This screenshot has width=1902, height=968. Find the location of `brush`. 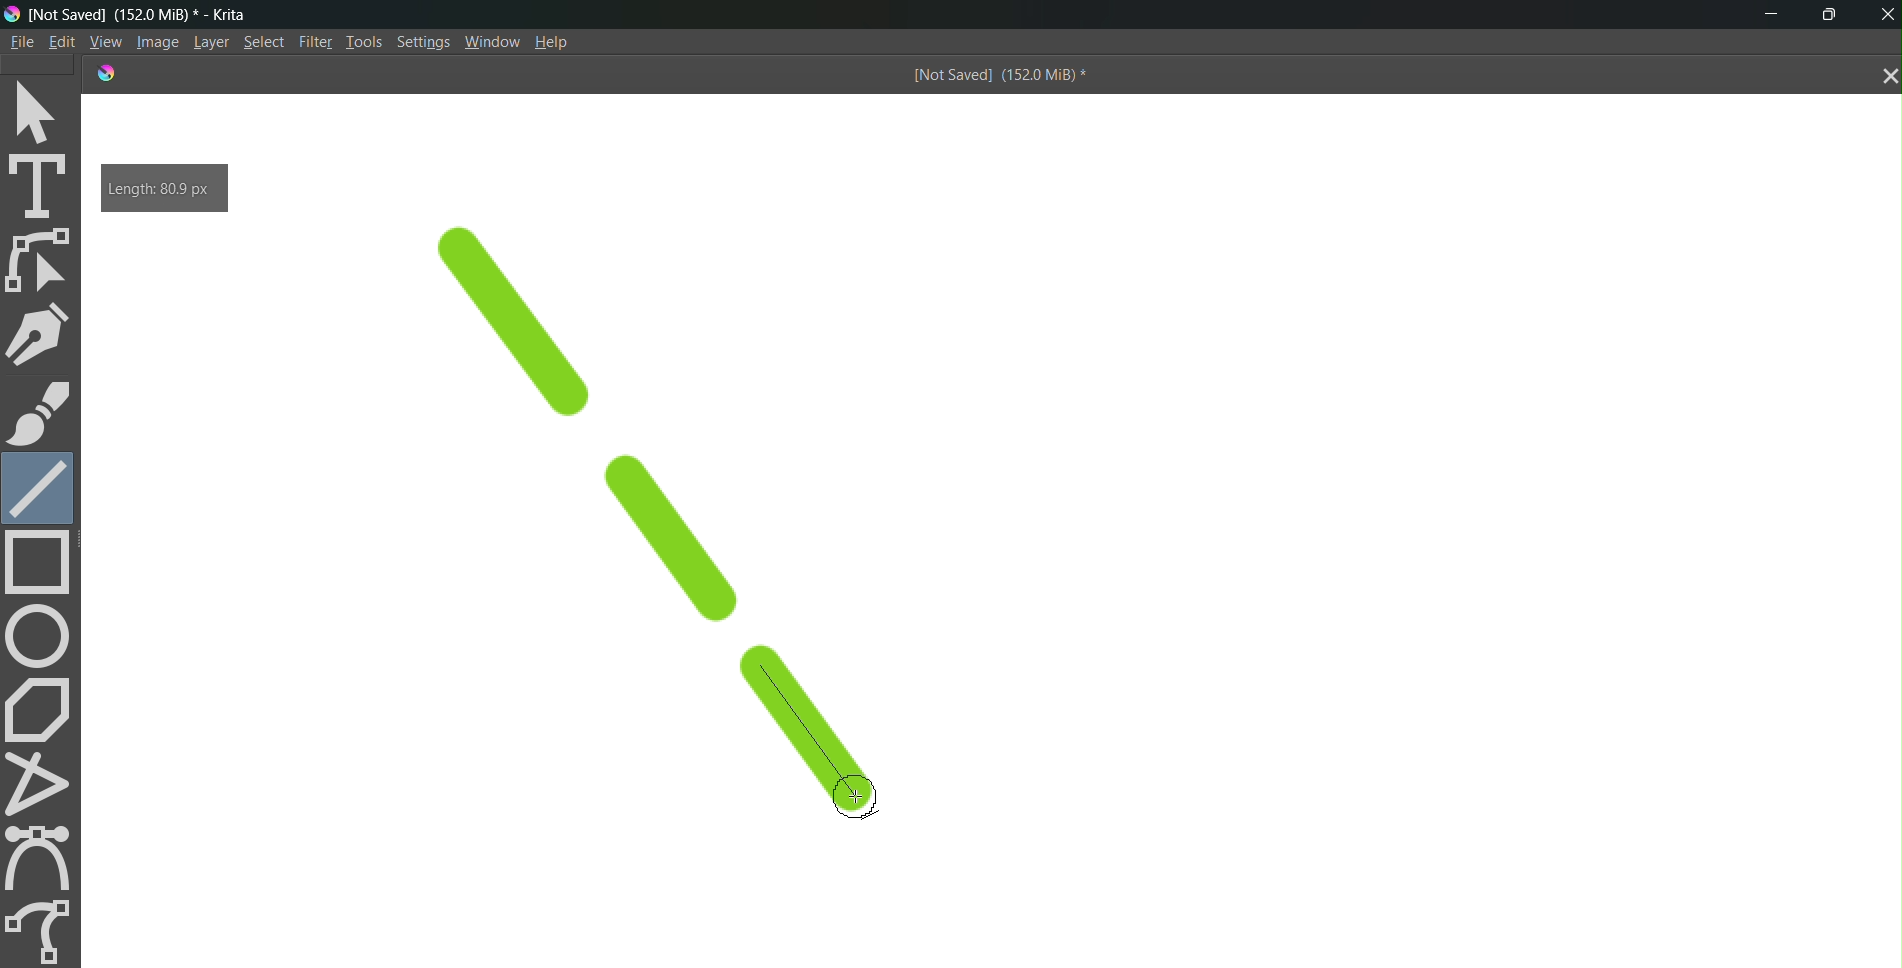

brush is located at coordinates (39, 413).